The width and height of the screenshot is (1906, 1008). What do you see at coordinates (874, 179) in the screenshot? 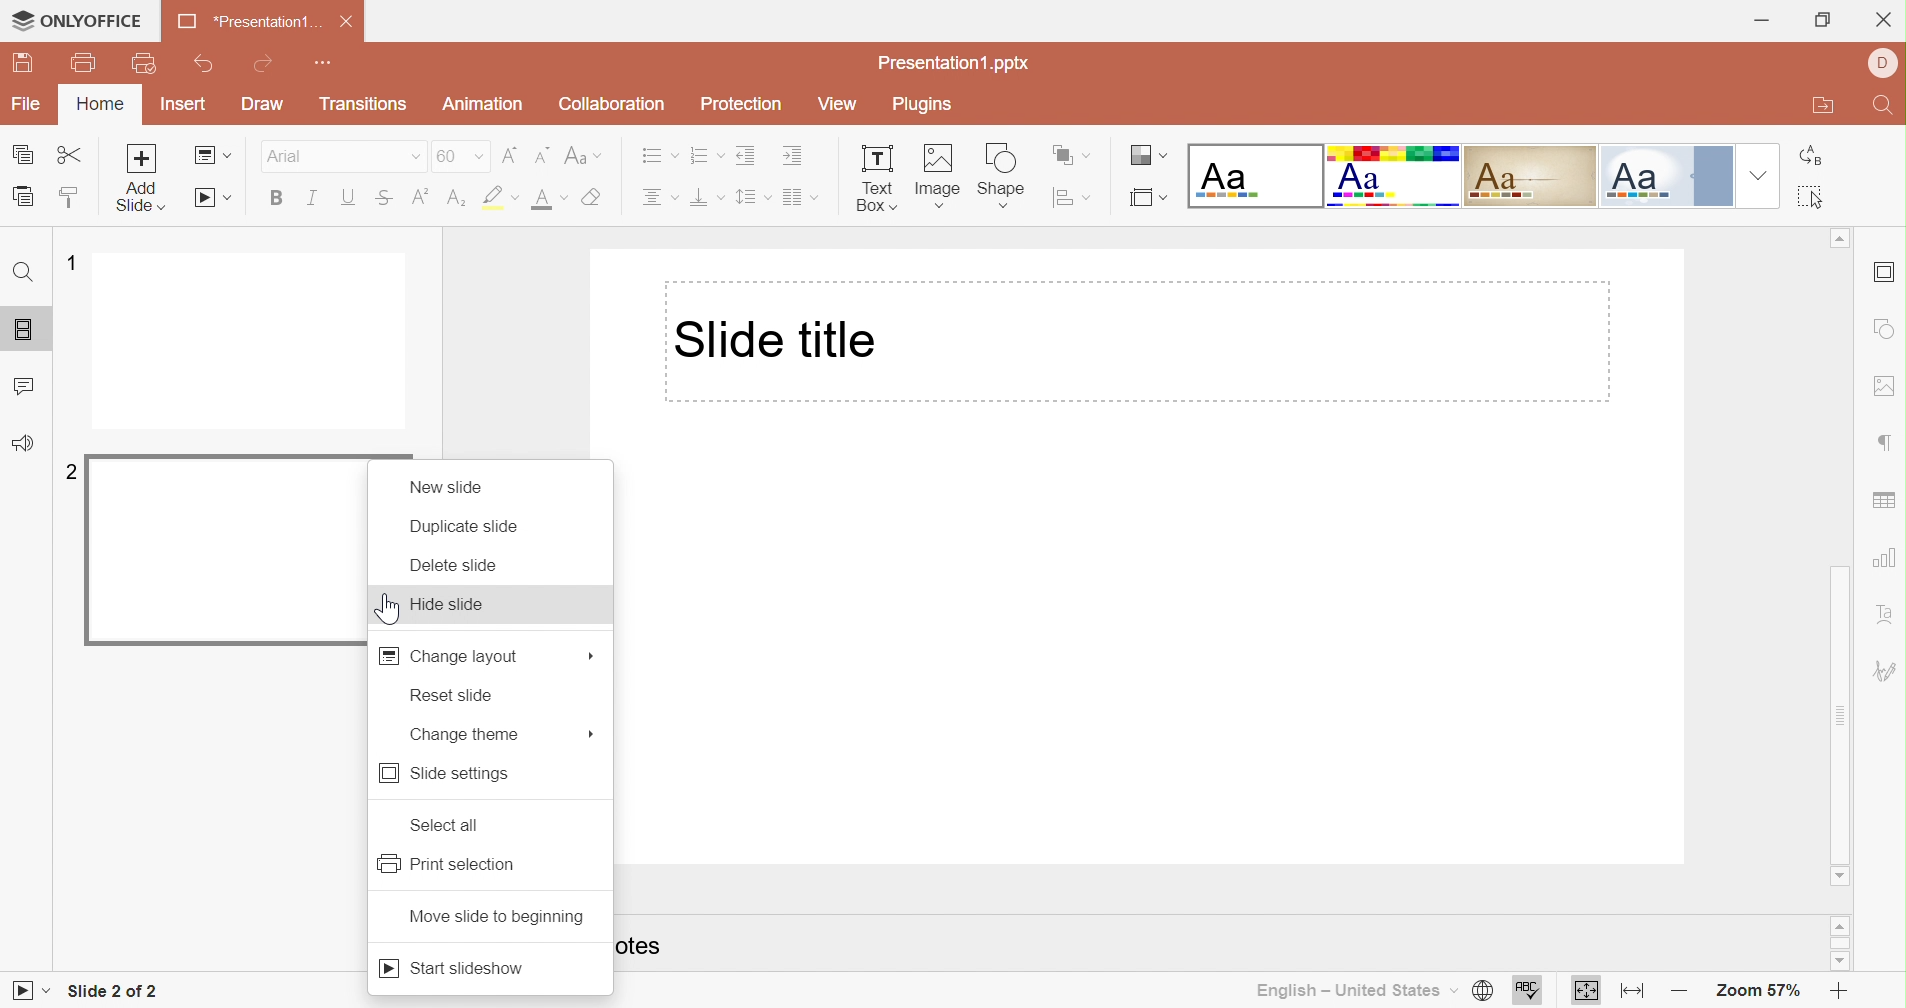
I see `Text Box` at bounding box center [874, 179].